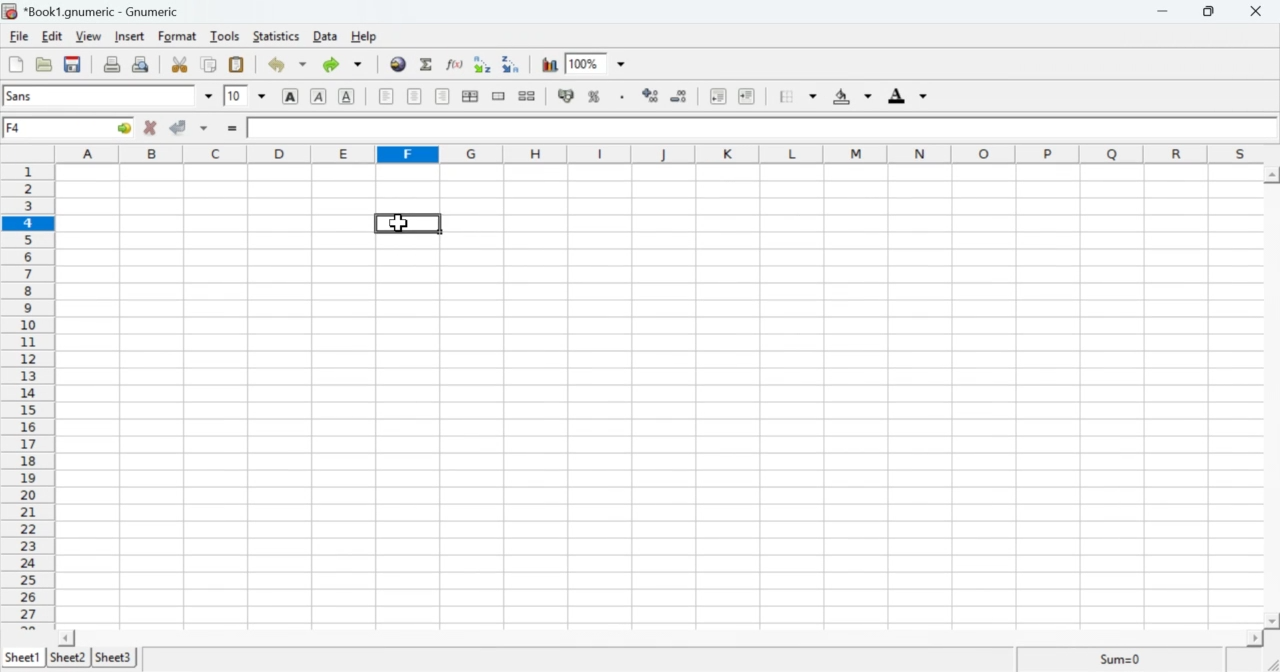  I want to click on Align left, so click(386, 97).